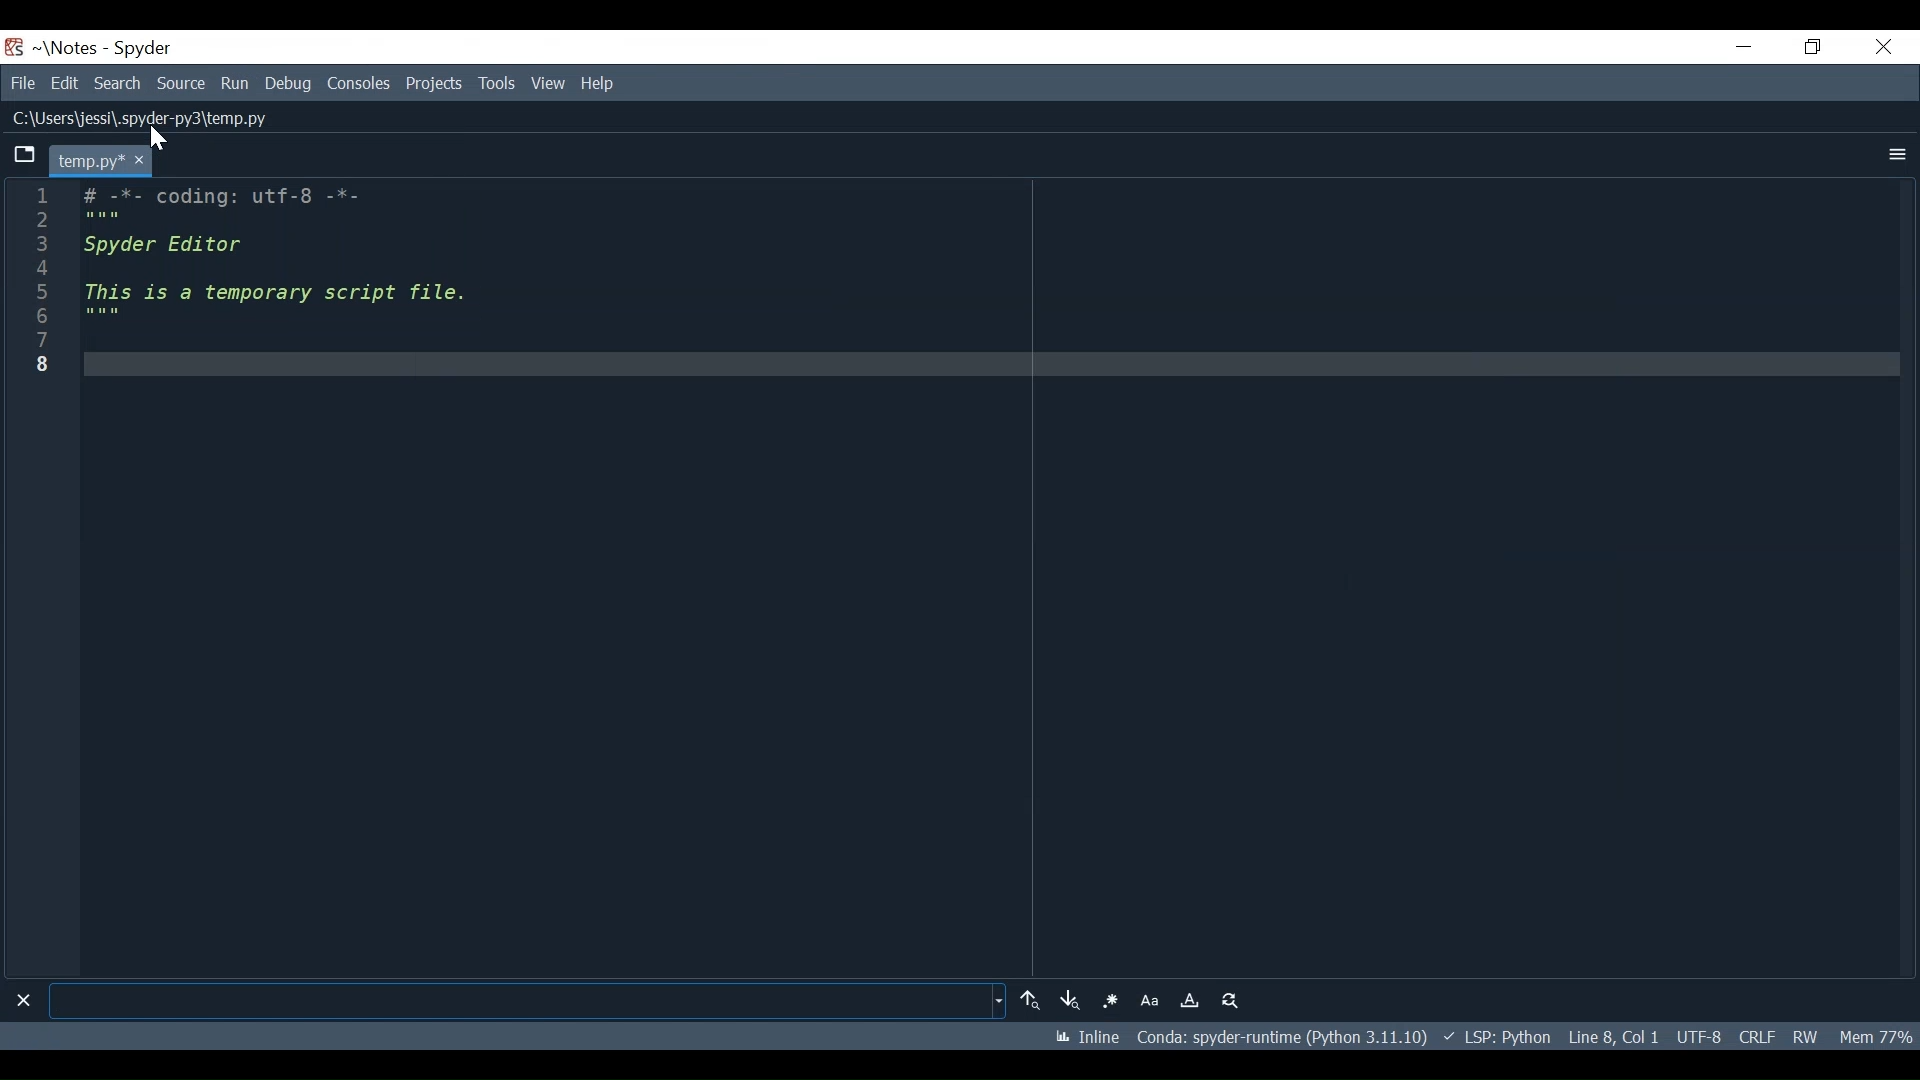 The height and width of the screenshot is (1080, 1920). Describe the element at coordinates (1886, 46) in the screenshot. I see `Close` at that location.